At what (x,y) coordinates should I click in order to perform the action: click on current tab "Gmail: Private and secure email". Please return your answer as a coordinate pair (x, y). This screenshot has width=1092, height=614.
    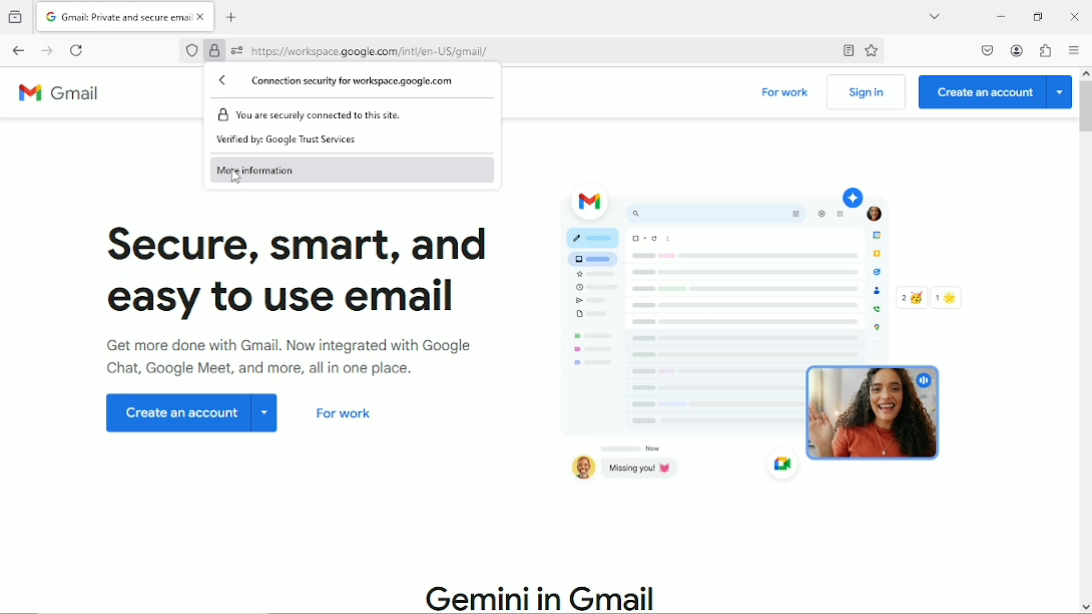
    Looking at the image, I should click on (116, 16).